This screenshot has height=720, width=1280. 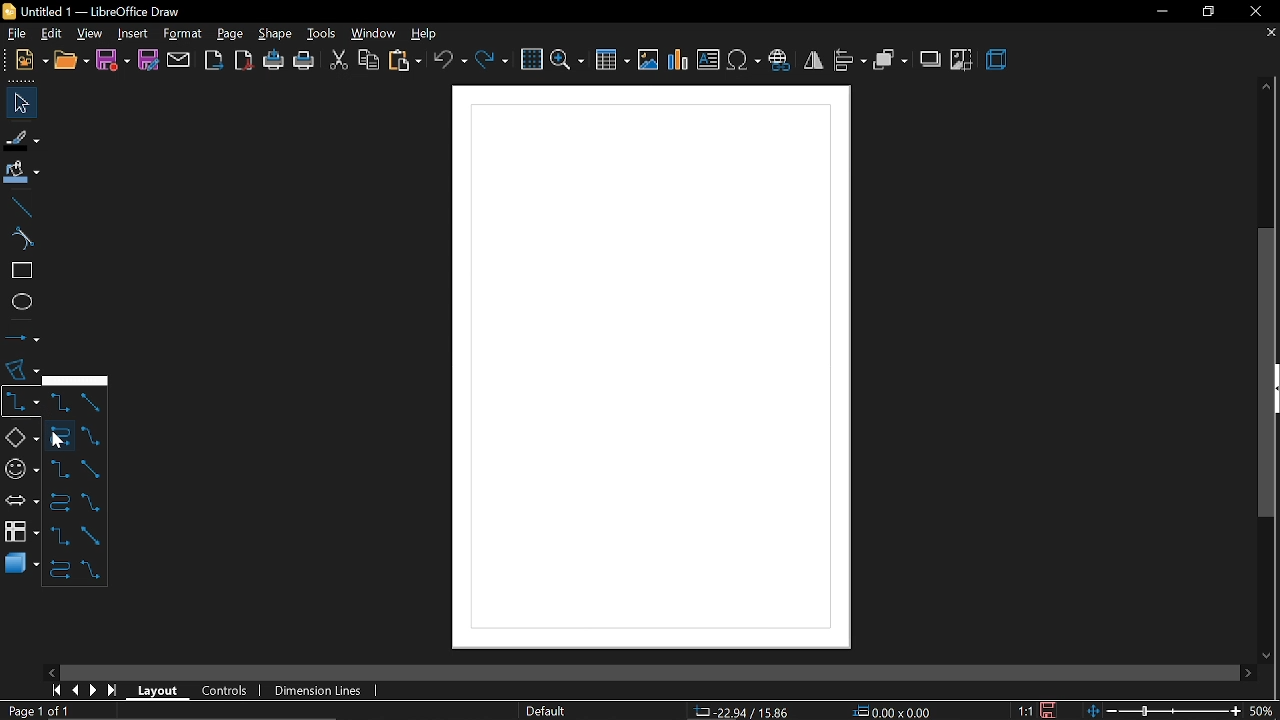 What do you see at coordinates (274, 62) in the screenshot?
I see `print directly` at bounding box center [274, 62].